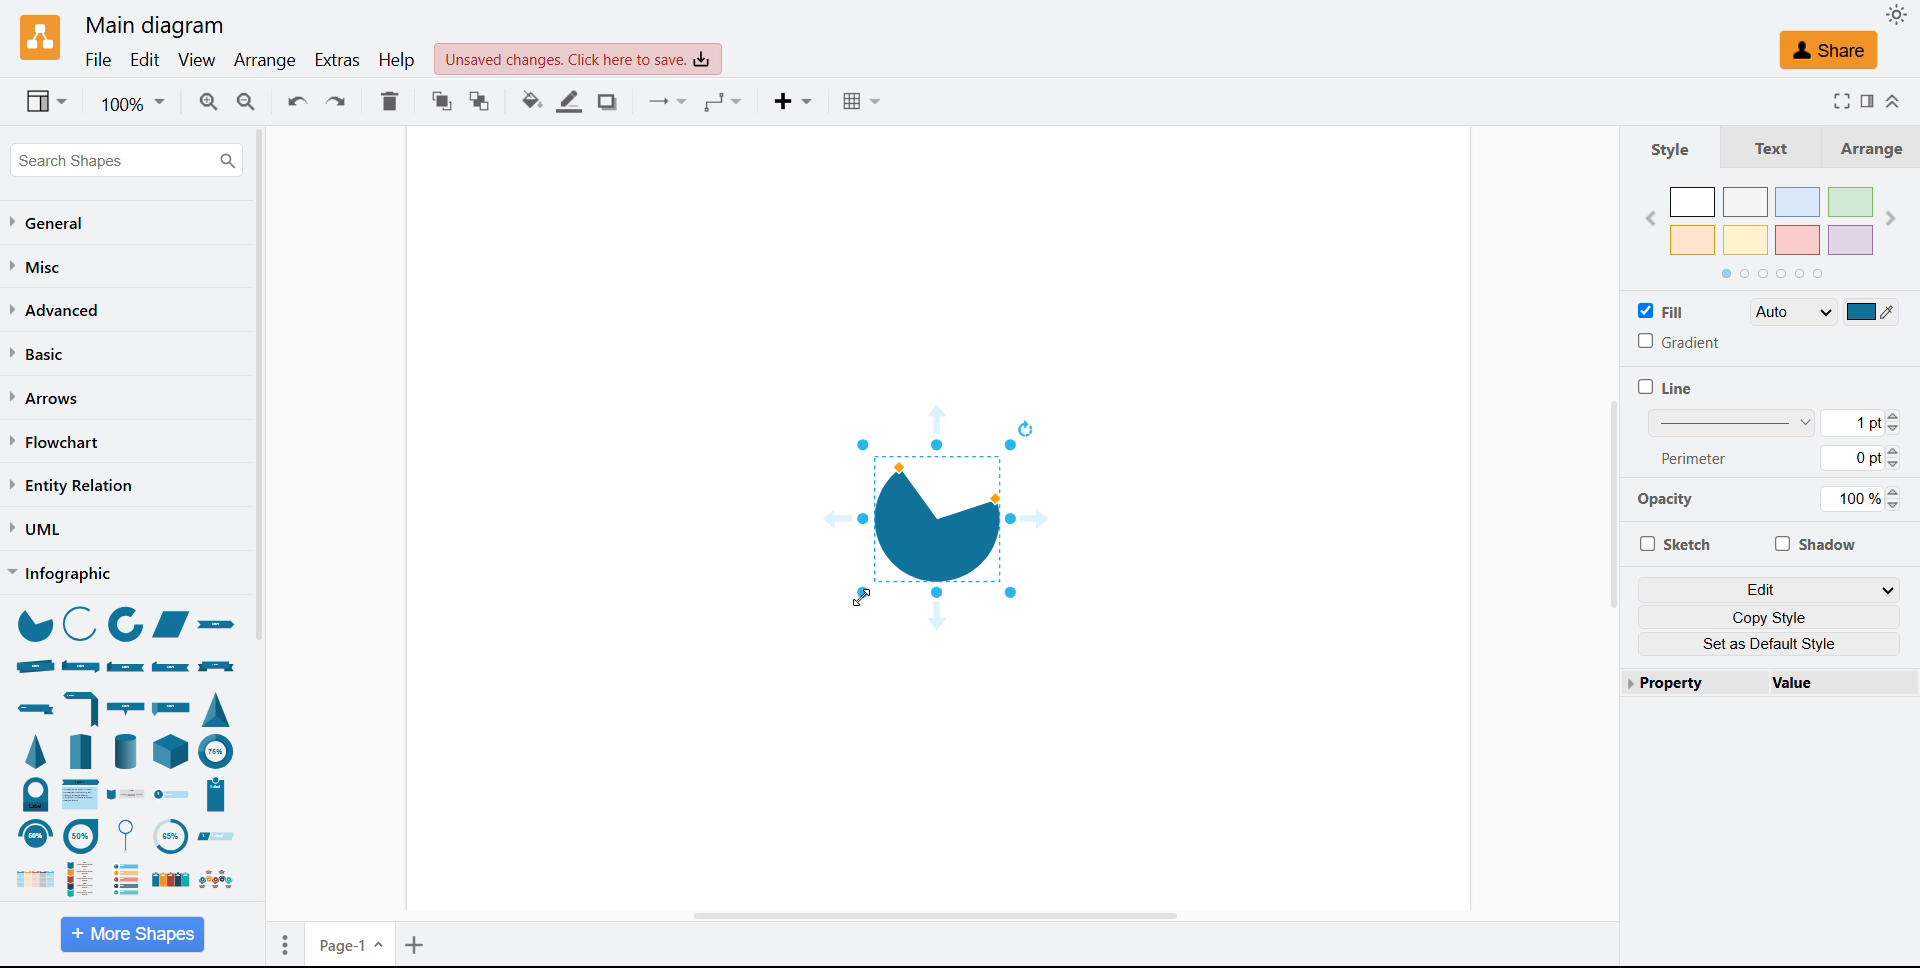 The width and height of the screenshot is (1920, 968). What do you see at coordinates (861, 598) in the screenshot?
I see `Cursor ` at bounding box center [861, 598].